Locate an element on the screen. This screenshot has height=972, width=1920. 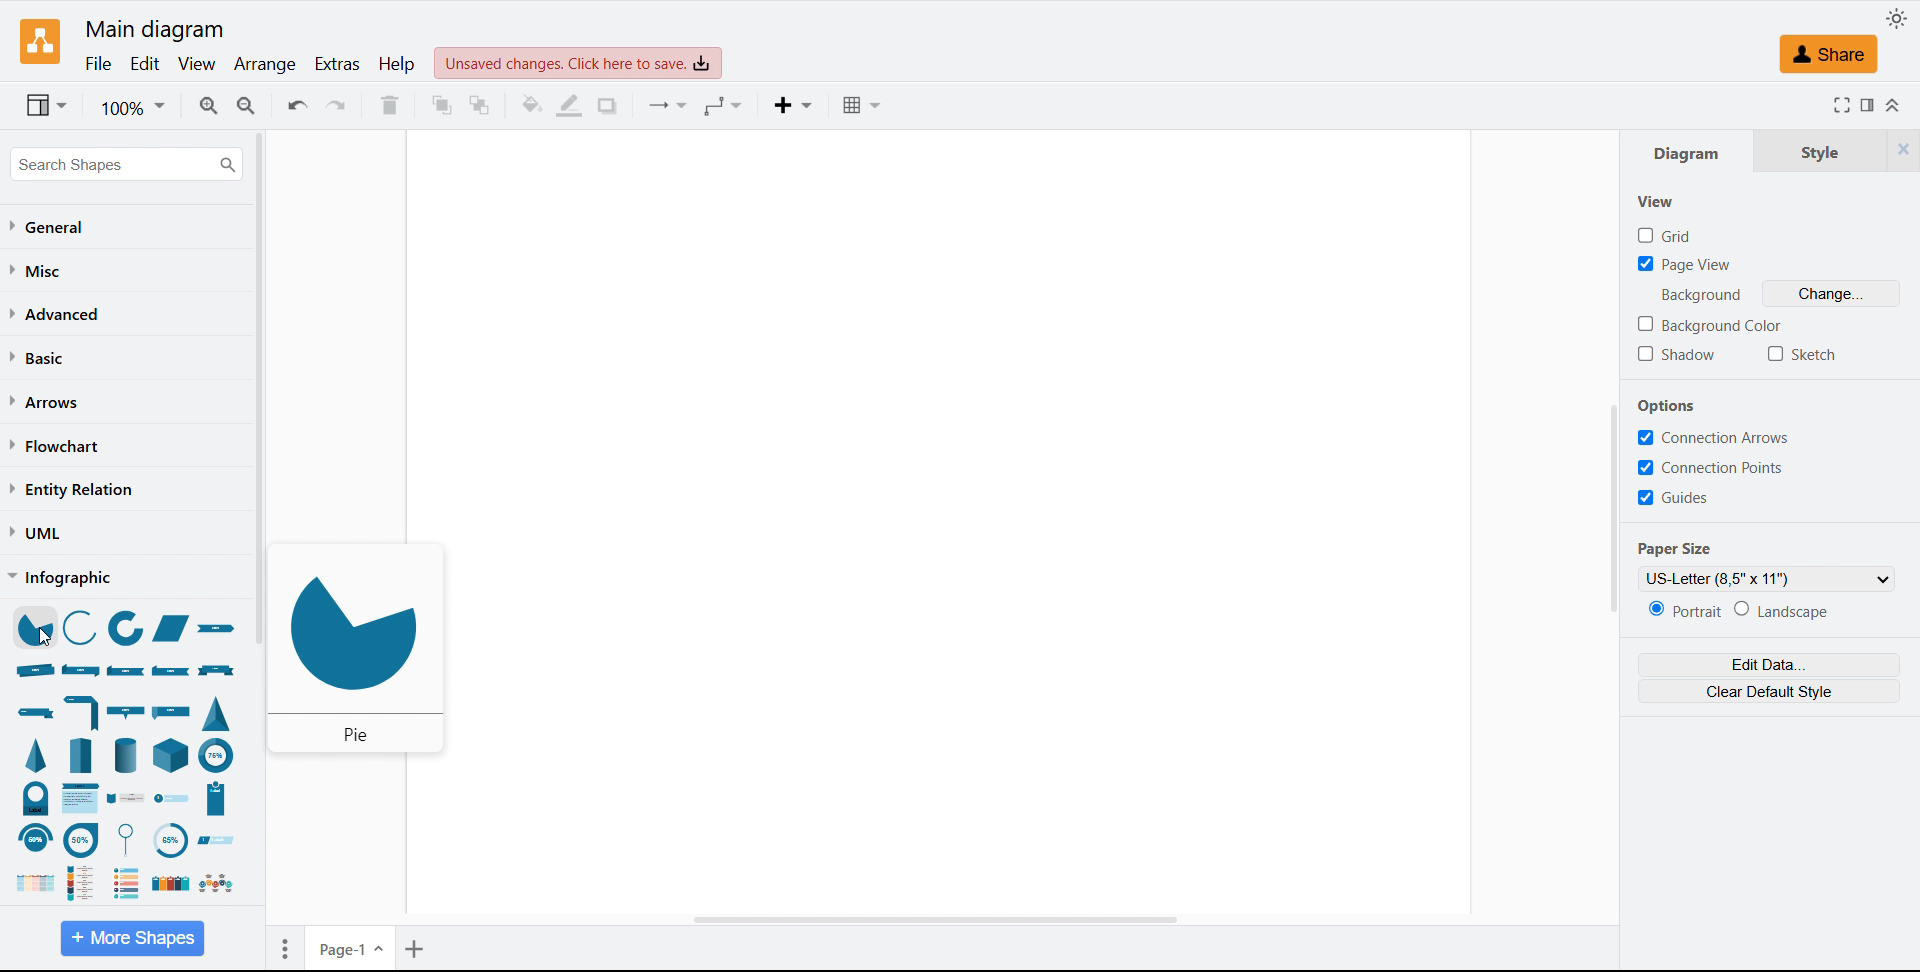
circular dial is located at coordinates (34, 798).